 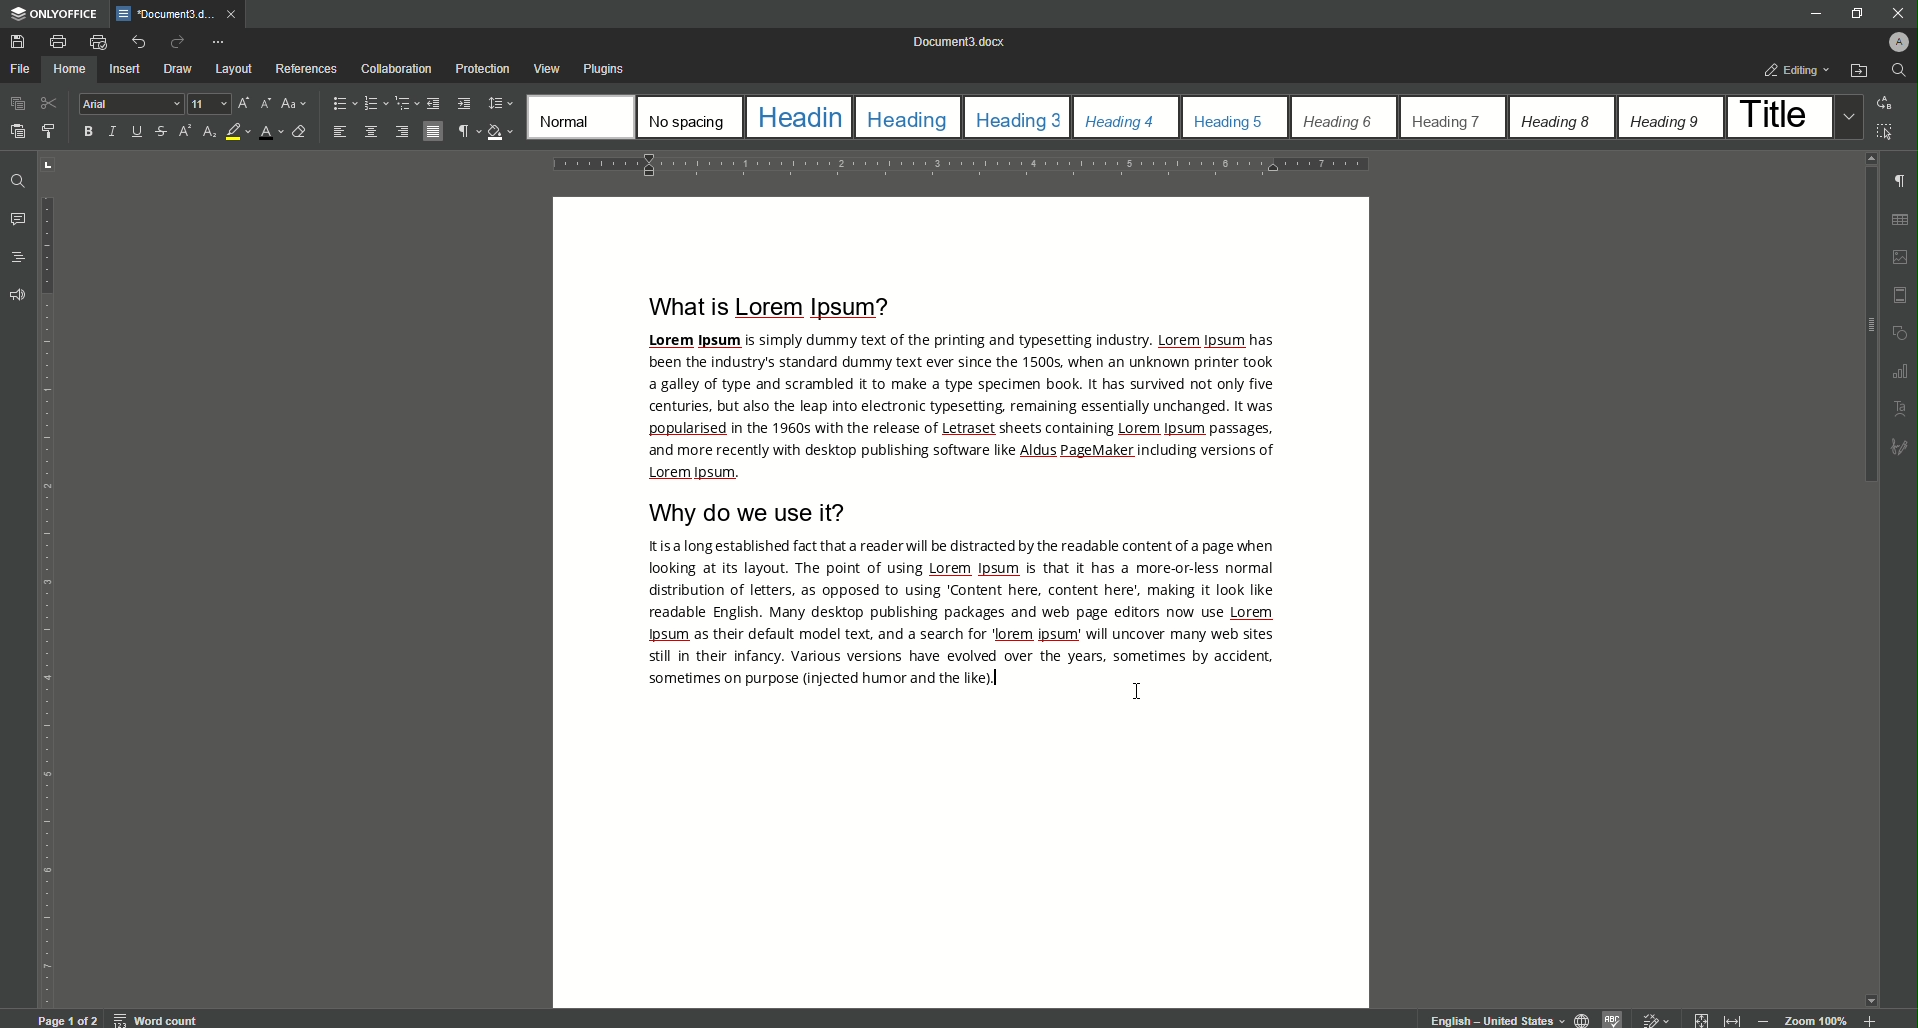 What do you see at coordinates (1905, 176) in the screenshot?
I see `paragraph check` at bounding box center [1905, 176].